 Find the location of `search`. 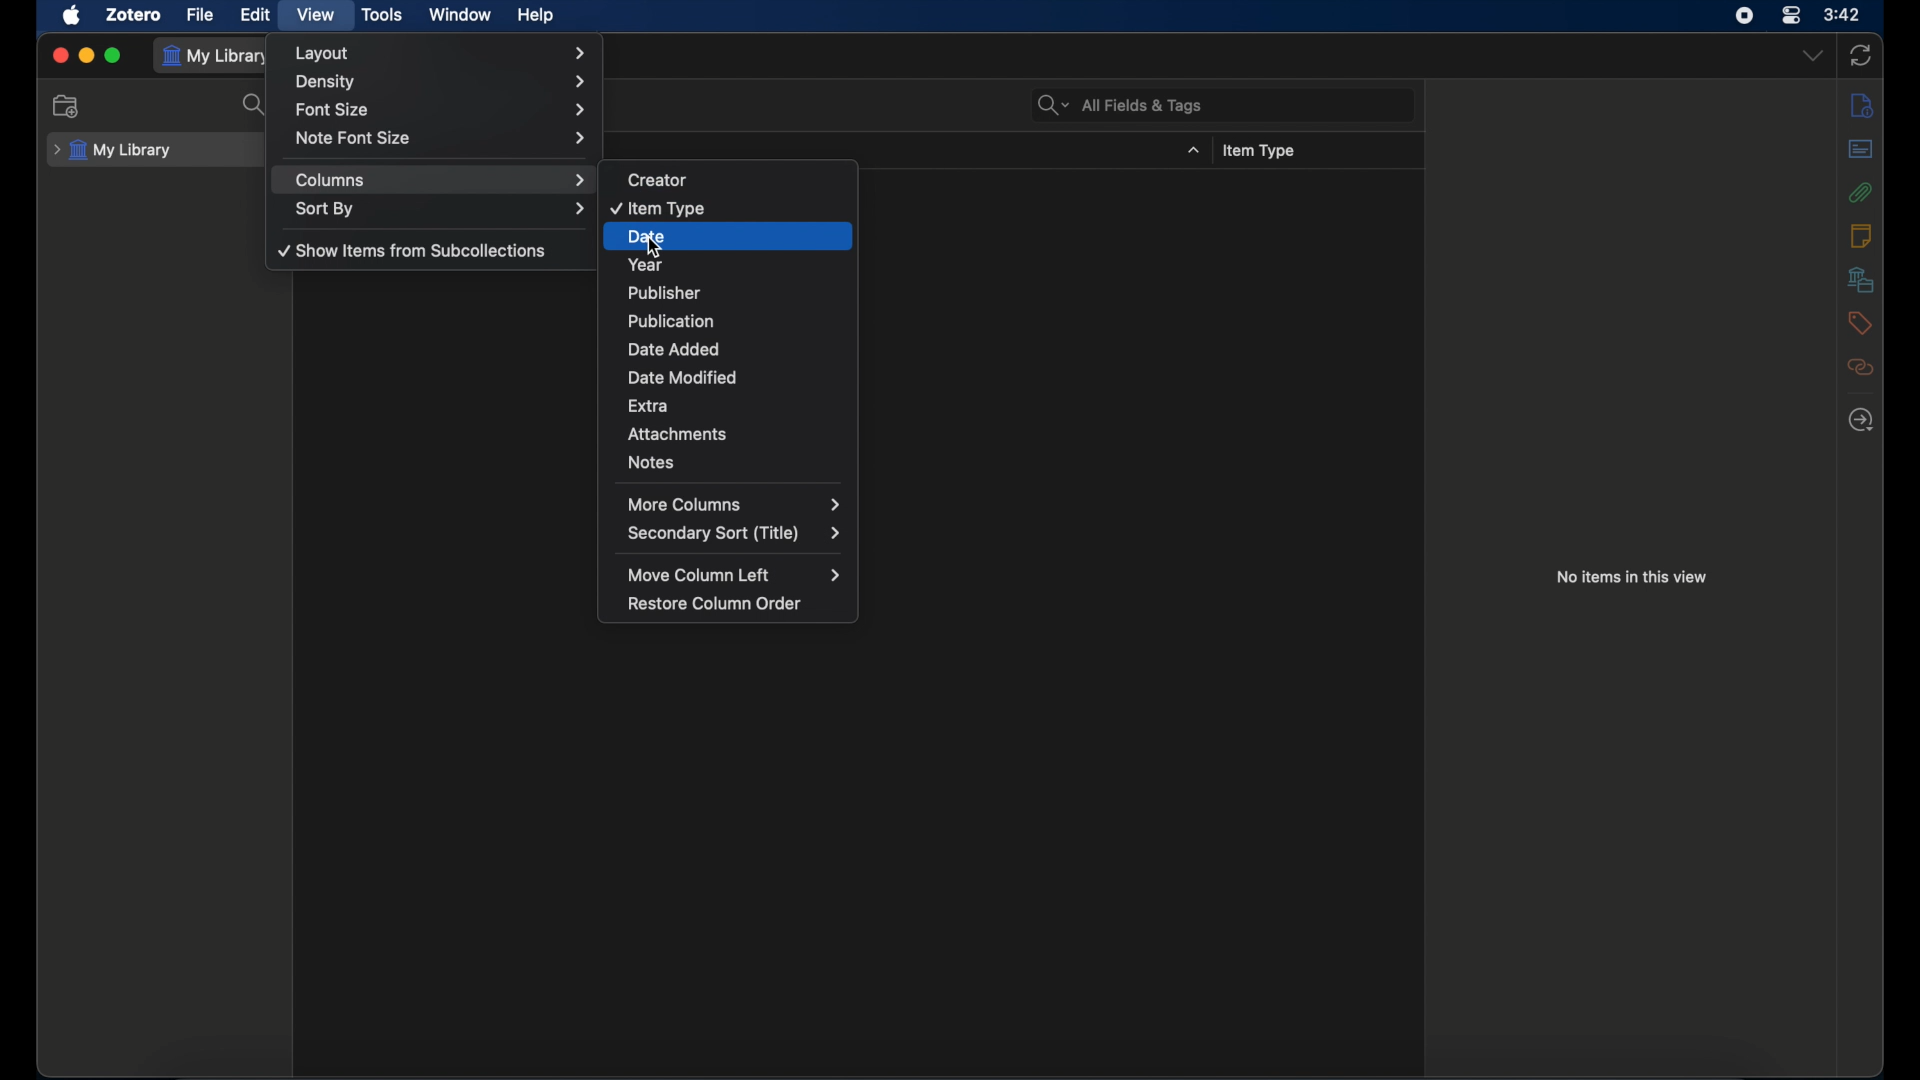

search is located at coordinates (256, 105).